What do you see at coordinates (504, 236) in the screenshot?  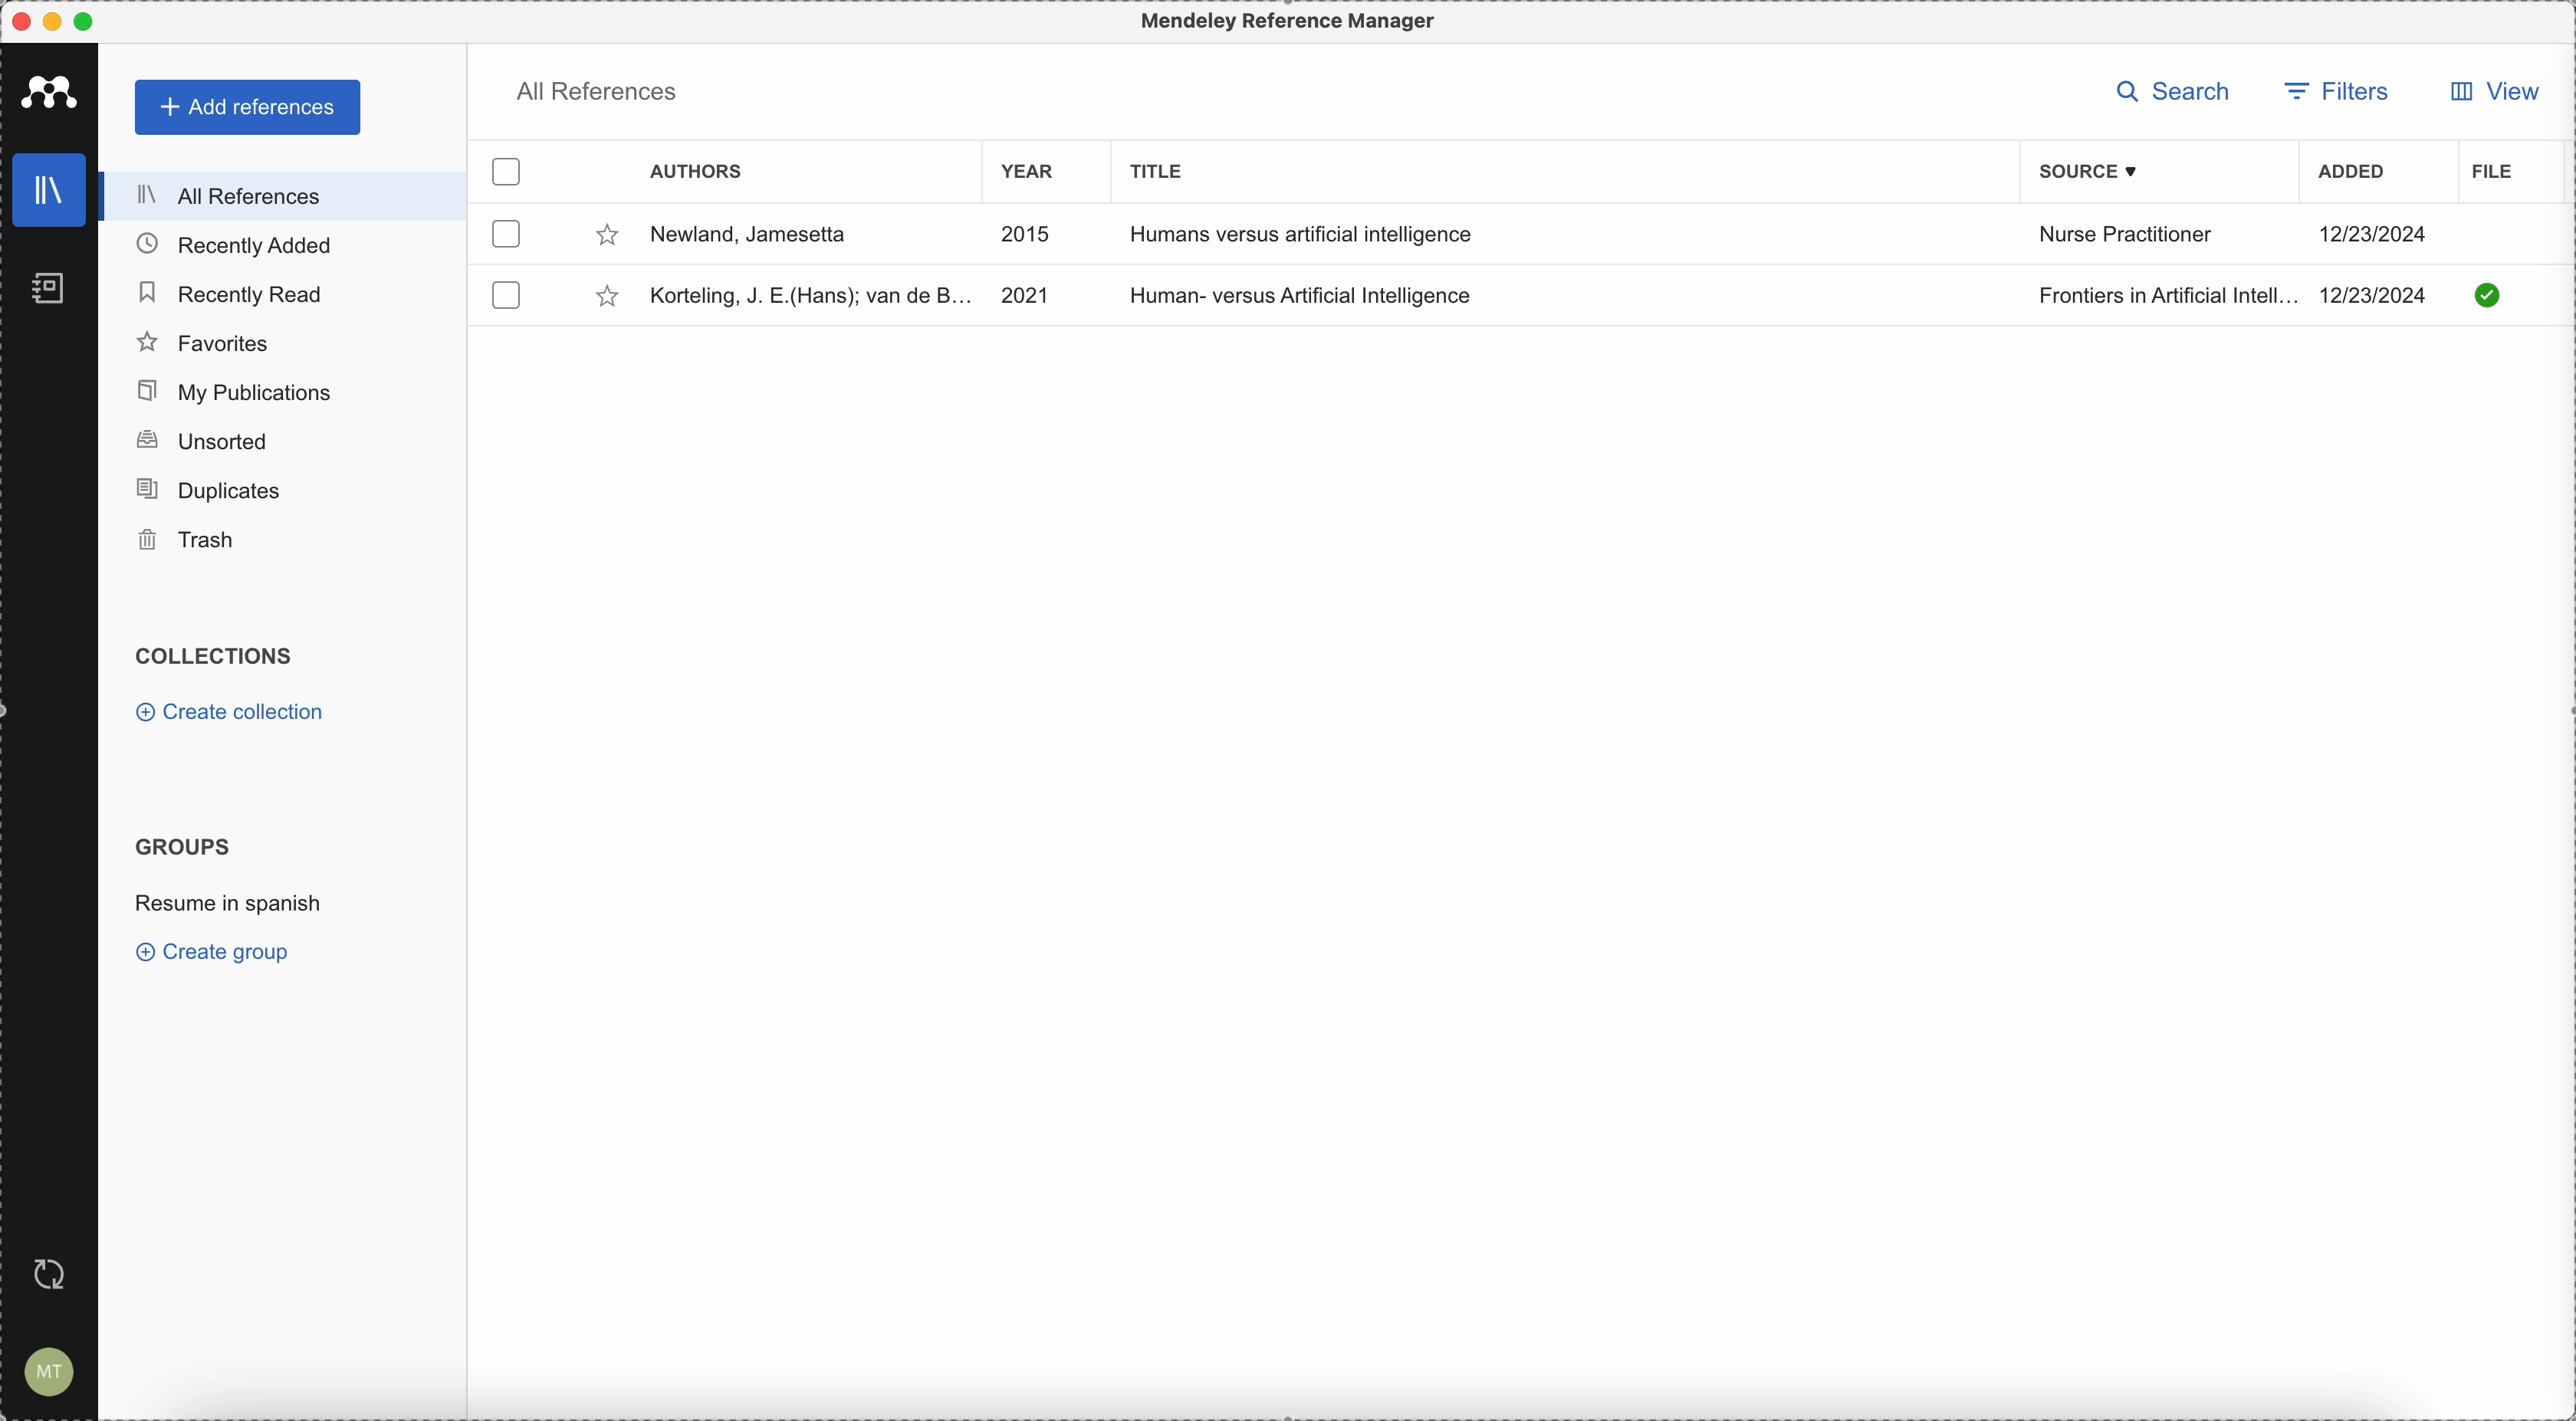 I see `checkbox` at bounding box center [504, 236].